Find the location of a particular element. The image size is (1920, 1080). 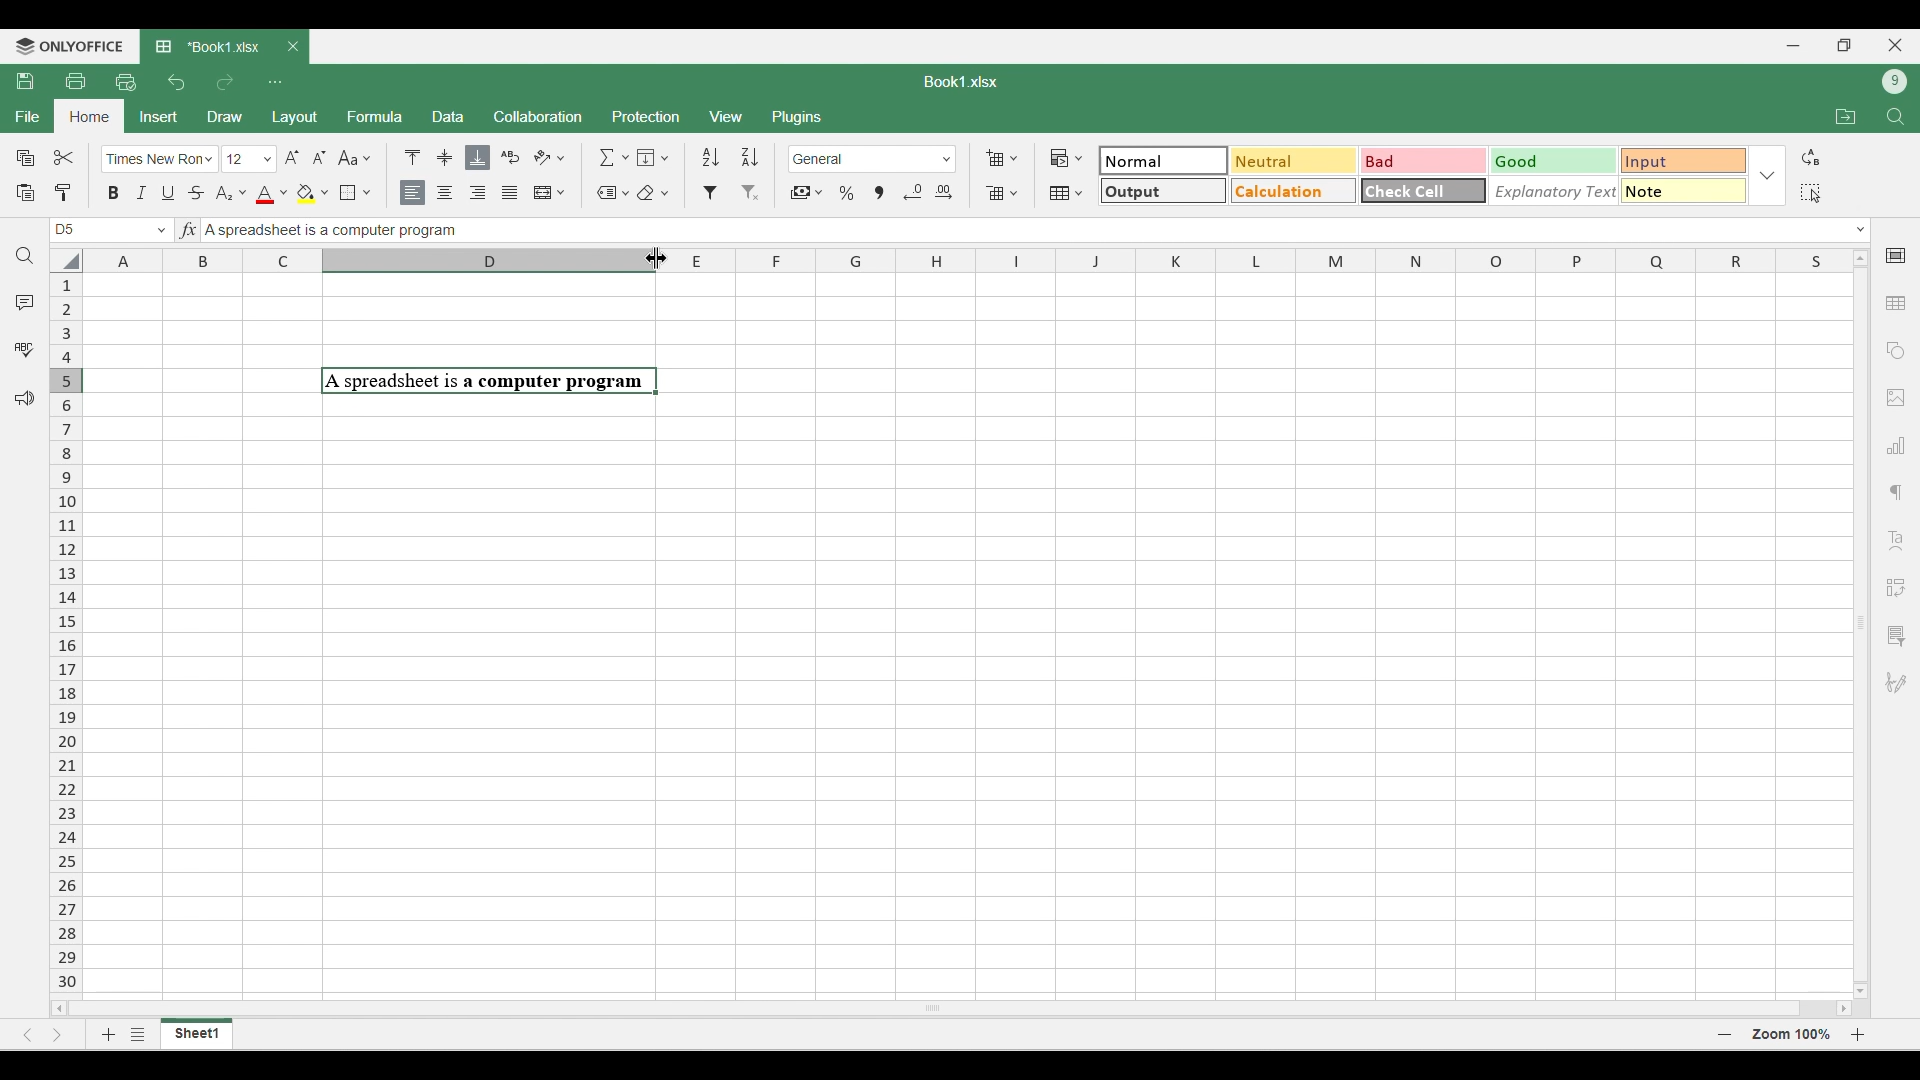

Zoom out is located at coordinates (1725, 1034).